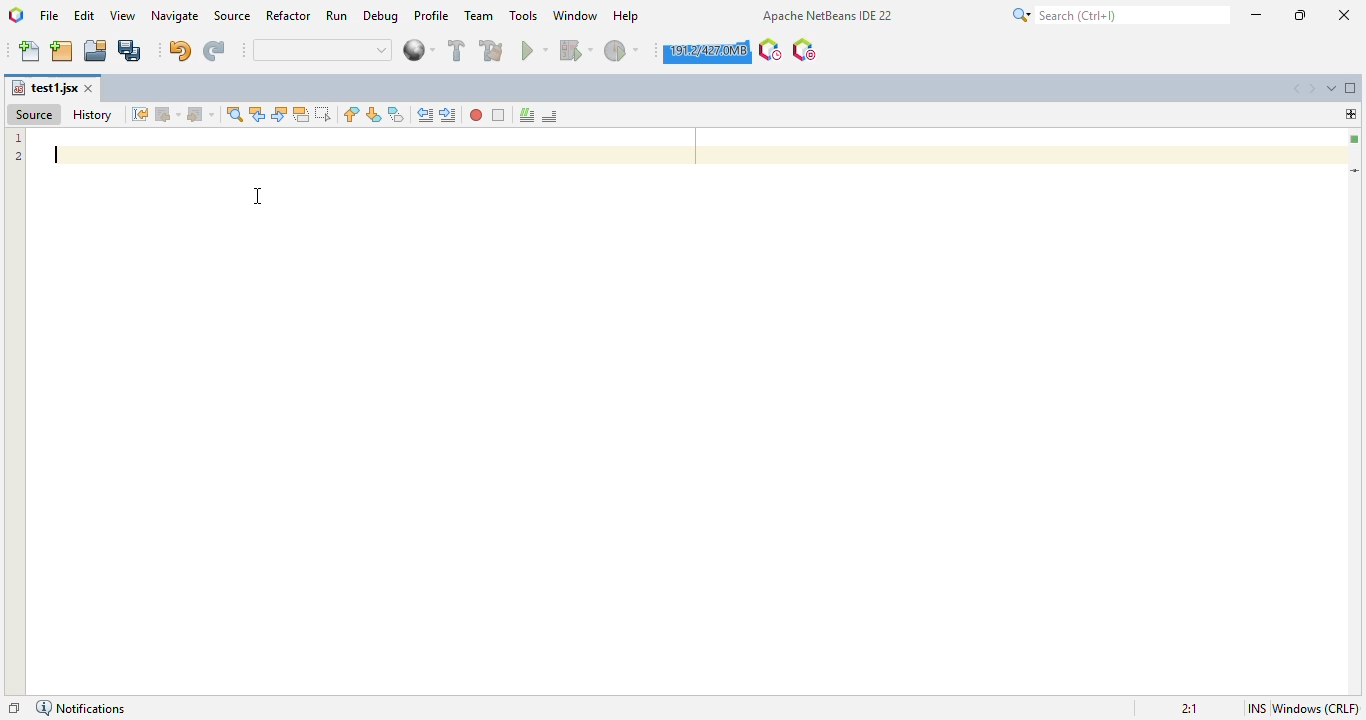 The image size is (1366, 720). I want to click on debug project, so click(577, 50).